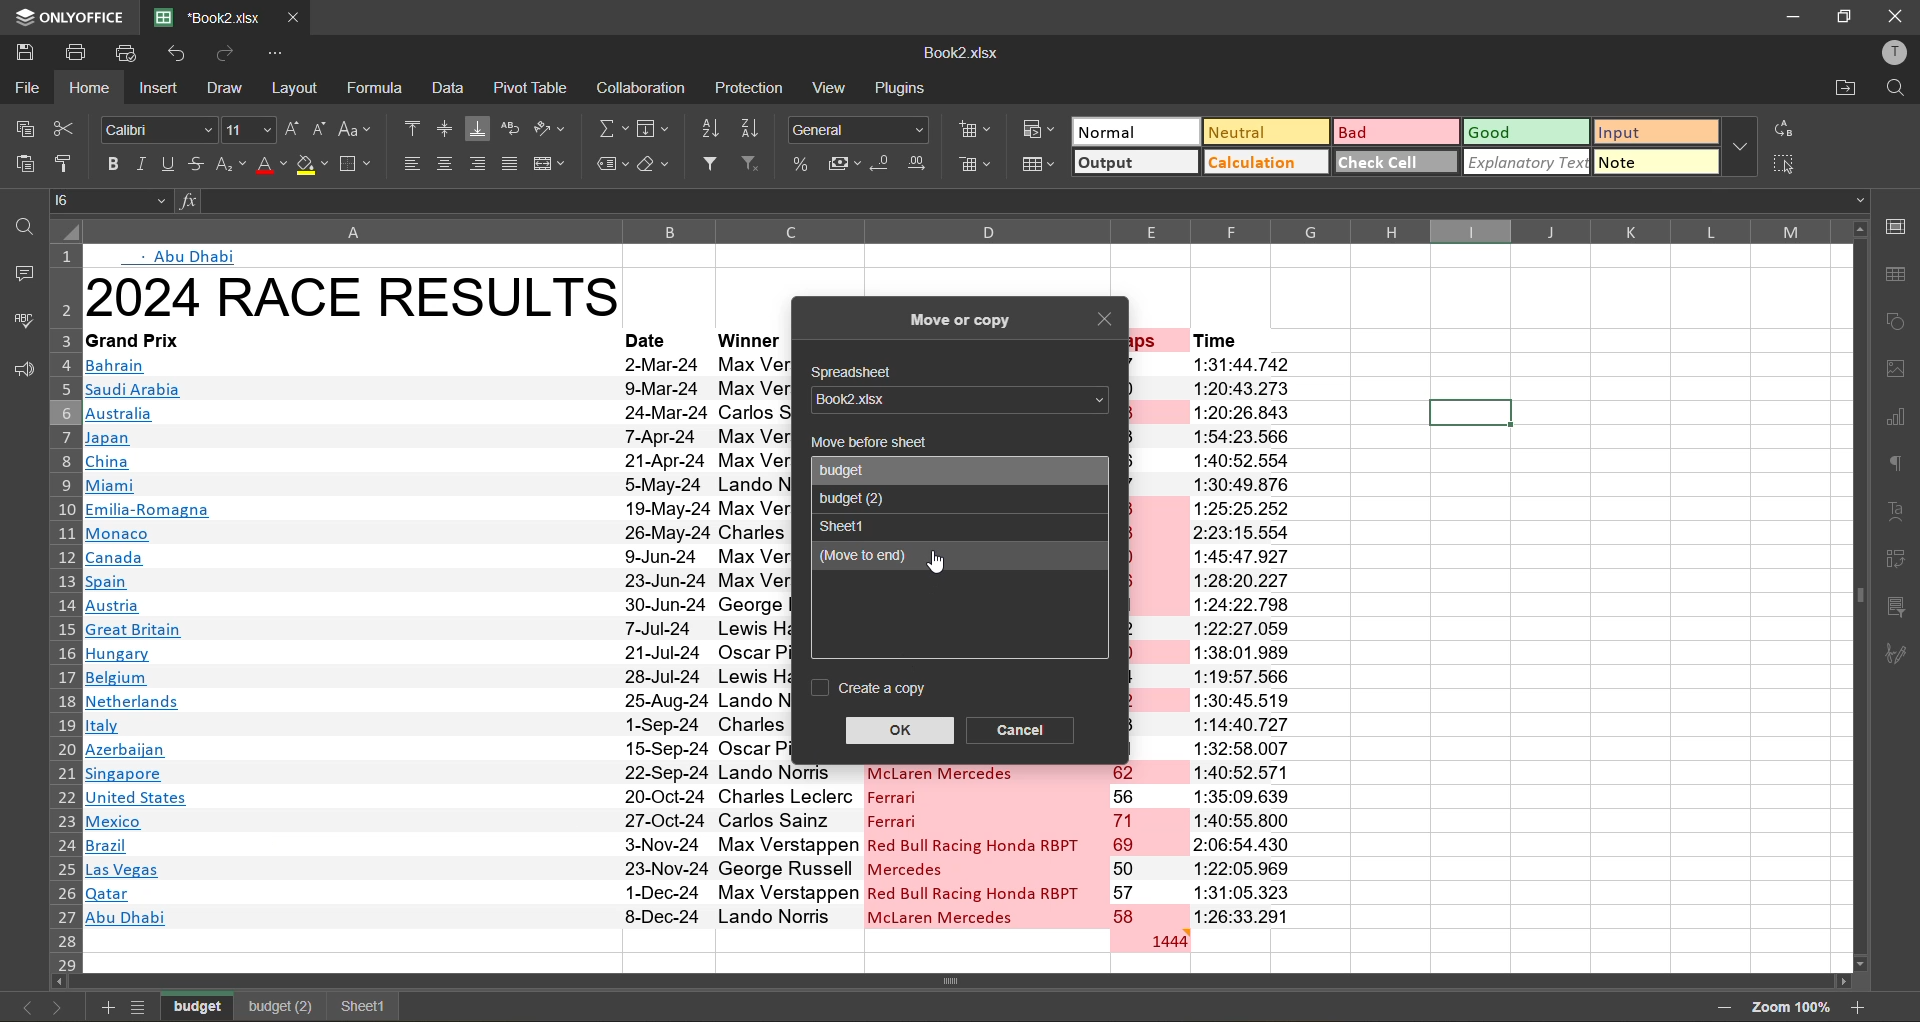 This screenshot has height=1022, width=1920. Describe the element at coordinates (1244, 640) in the screenshot. I see `time` at that location.